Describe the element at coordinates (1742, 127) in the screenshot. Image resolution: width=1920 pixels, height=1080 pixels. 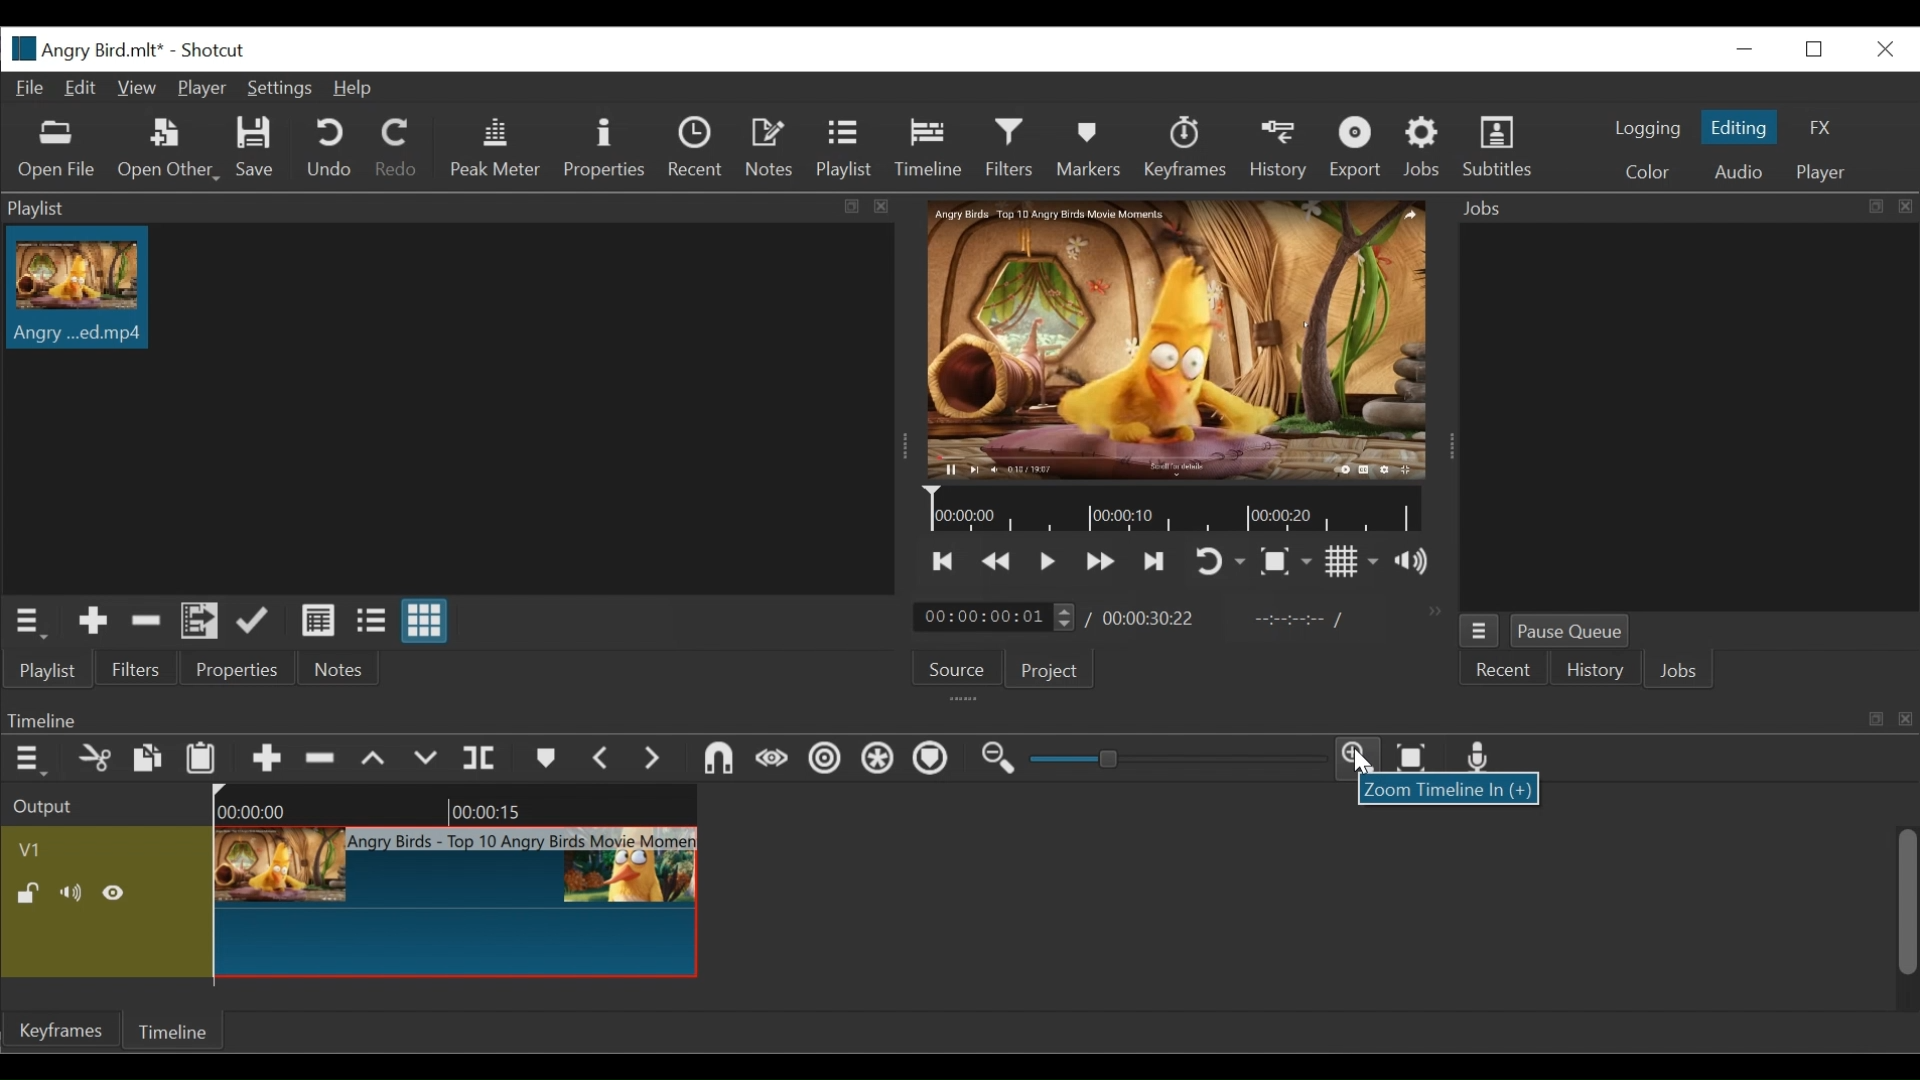
I see `Editing` at that location.